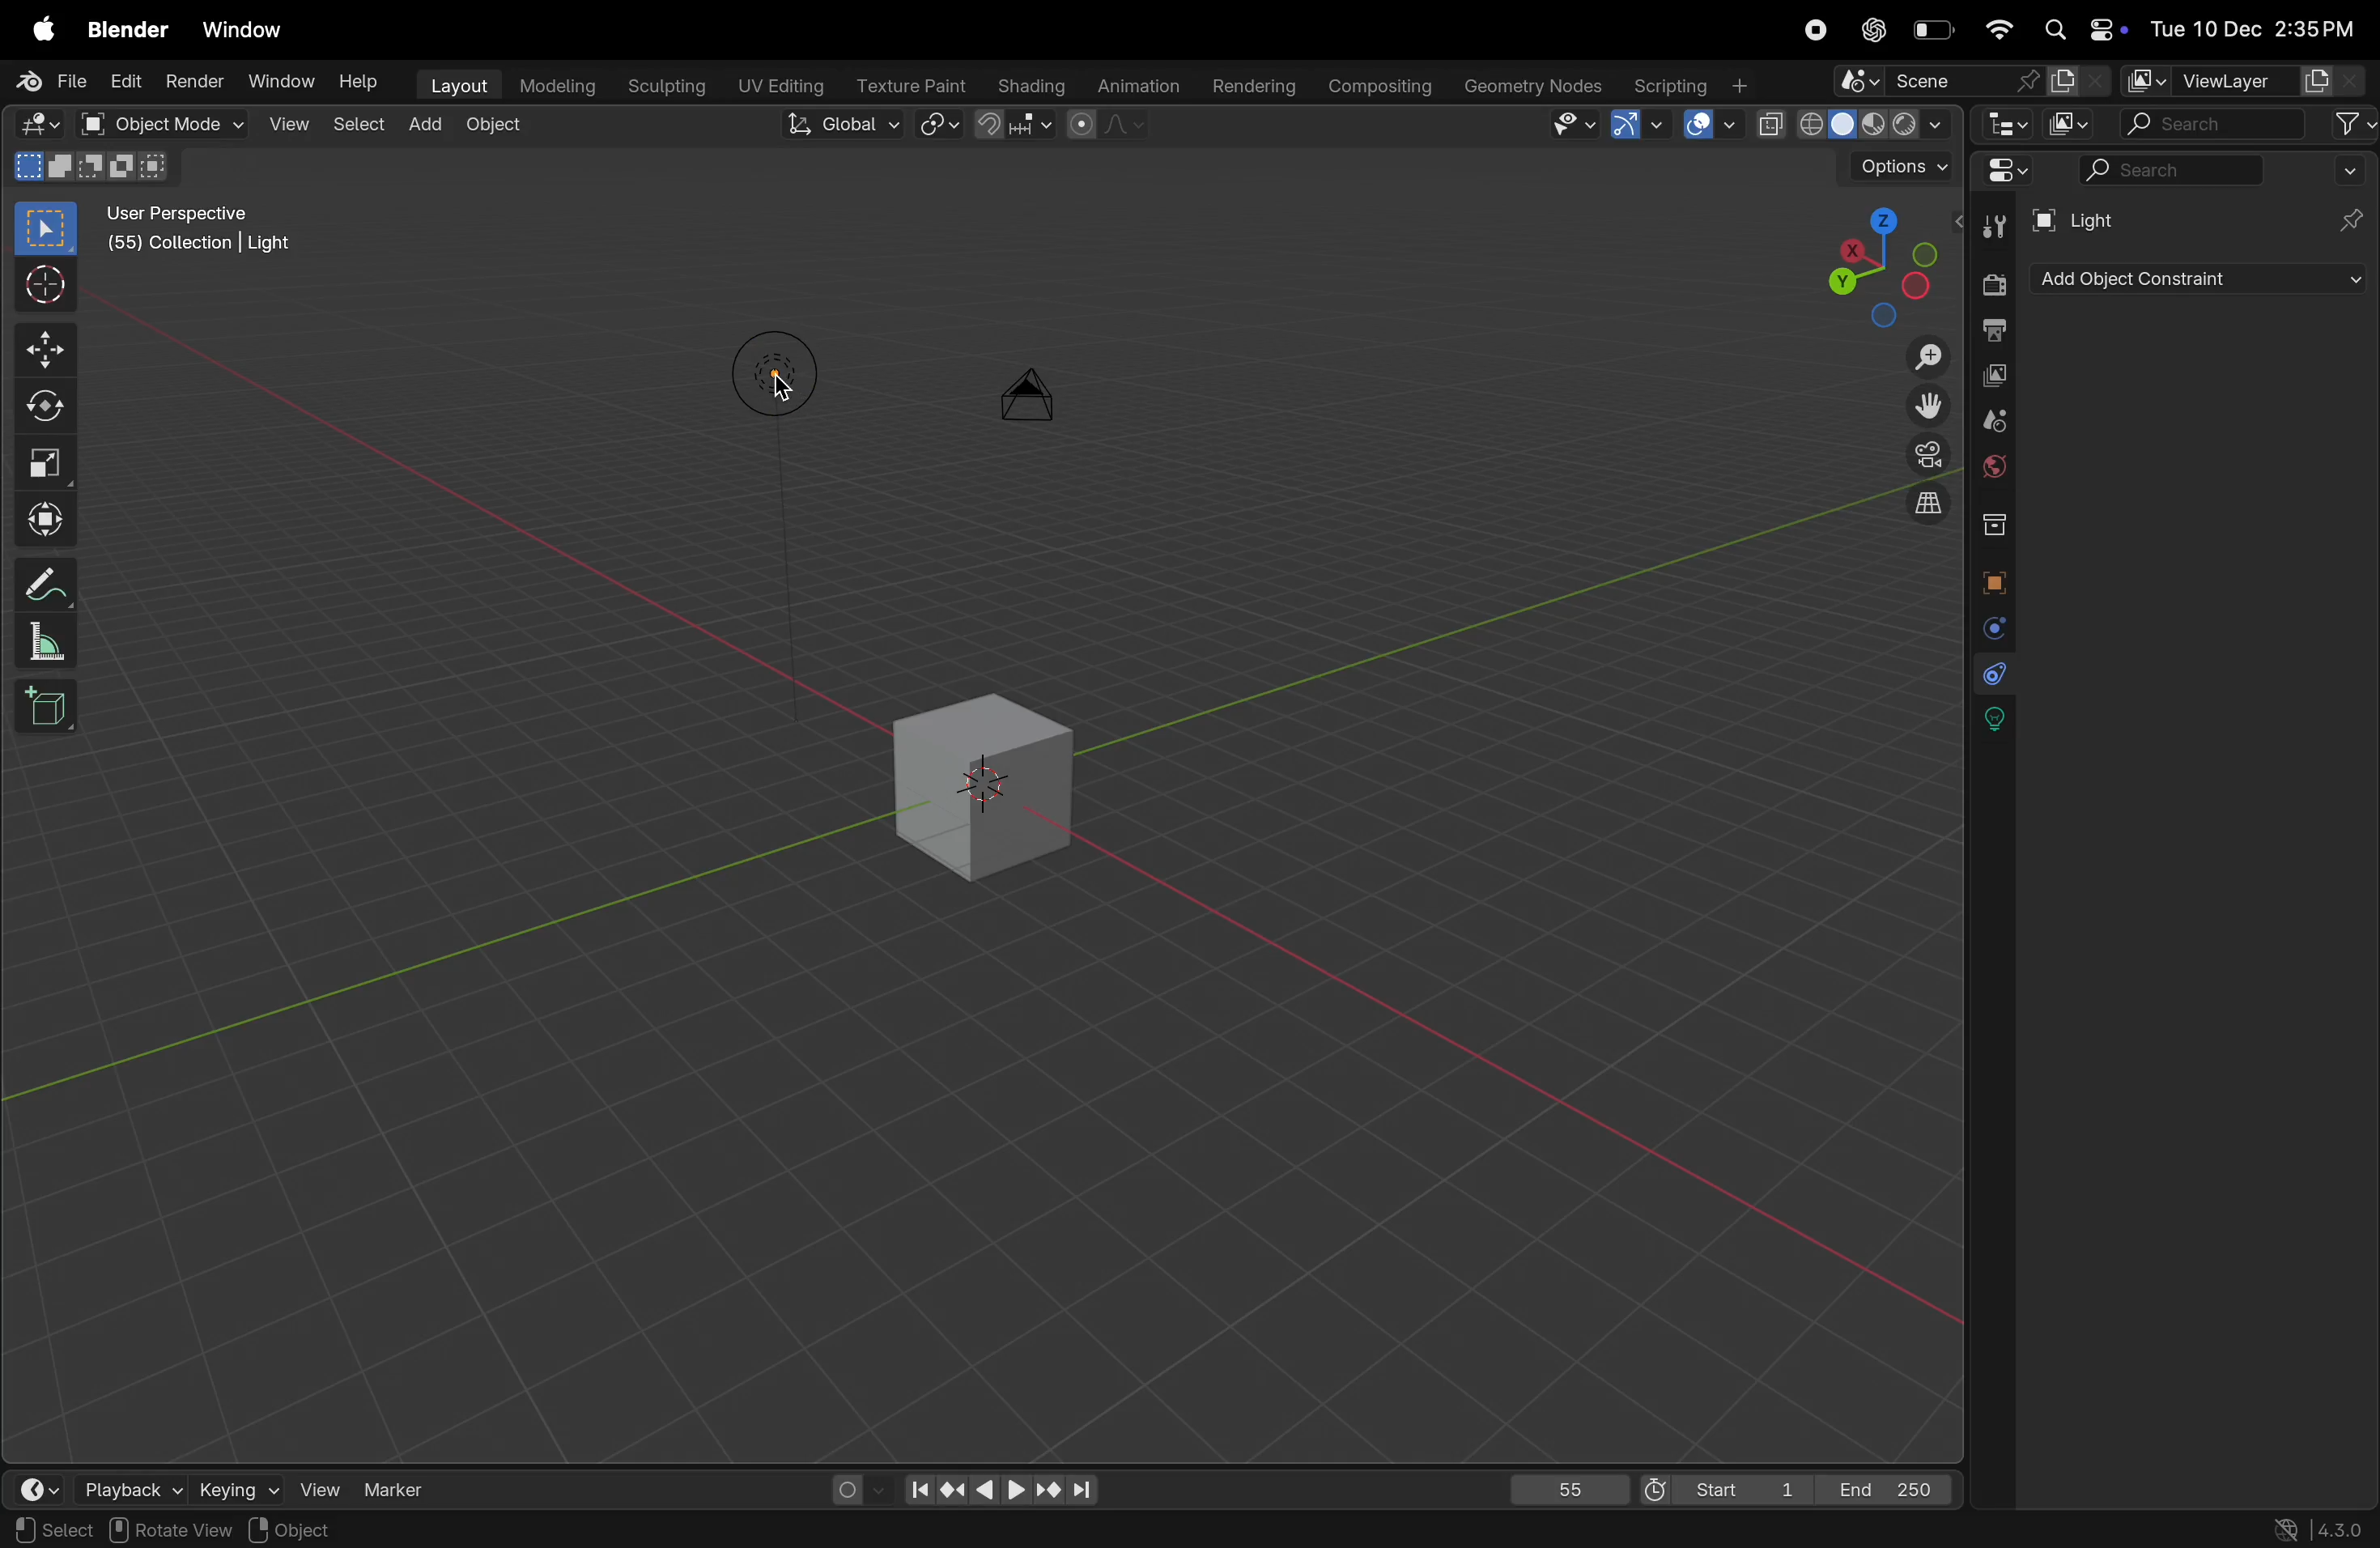 The width and height of the screenshot is (2380, 1548). I want to click on apple menu, so click(36, 27).